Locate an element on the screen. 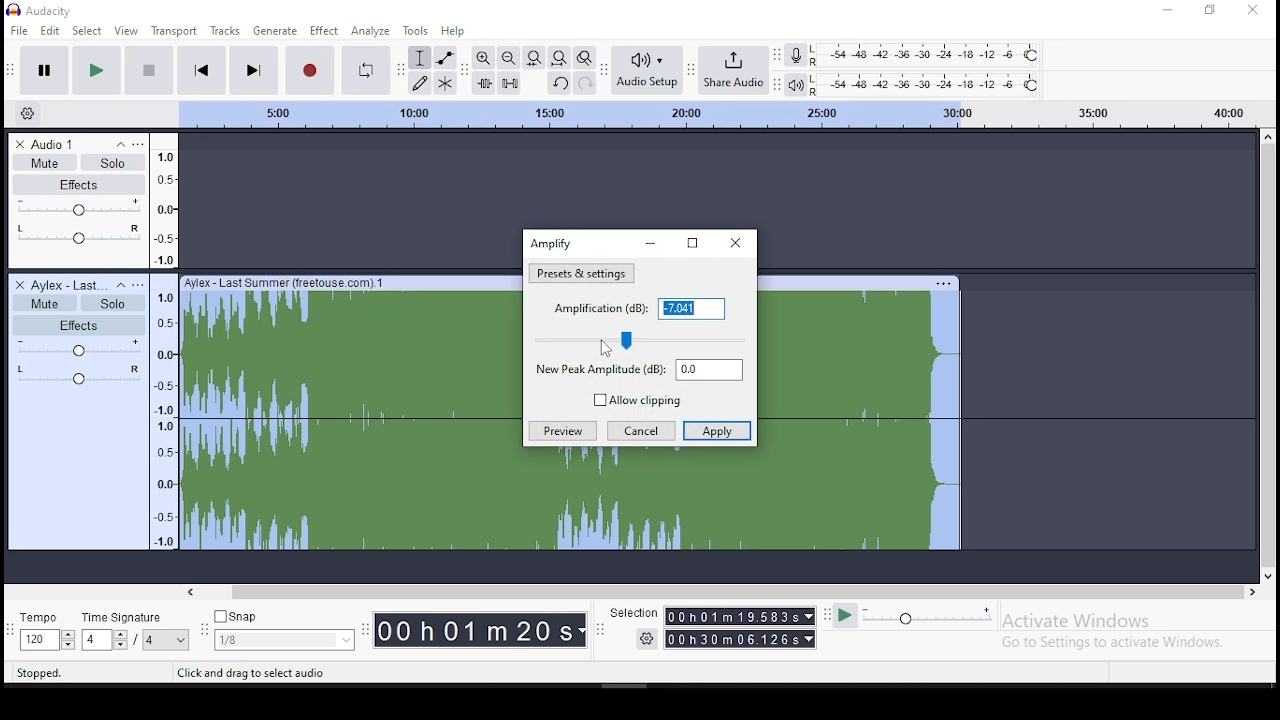 Image resolution: width=1280 pixels, height=720 pixels. collapse is located at coordinates (120, 142).